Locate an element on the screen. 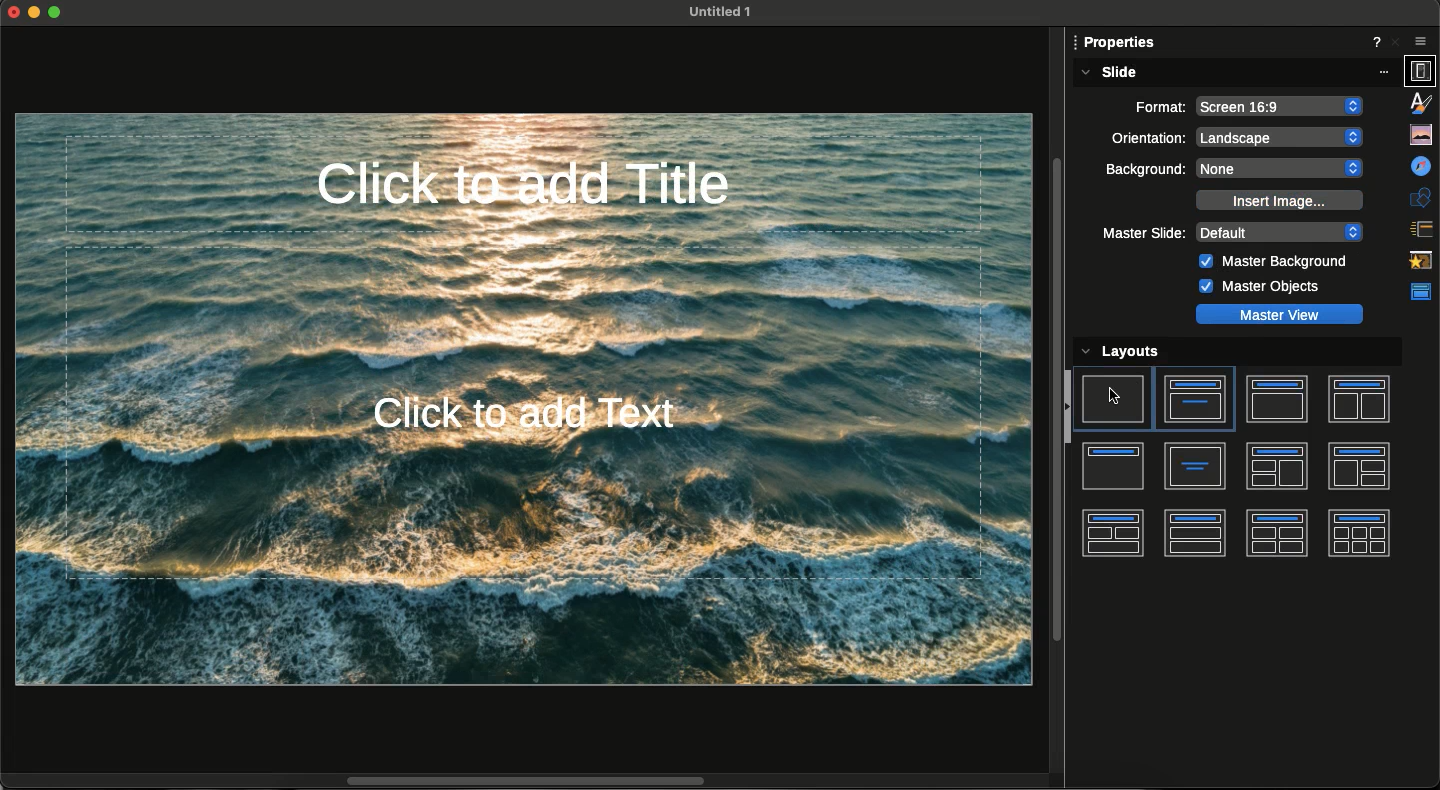  Master view is located at coordinates (1279, 314).